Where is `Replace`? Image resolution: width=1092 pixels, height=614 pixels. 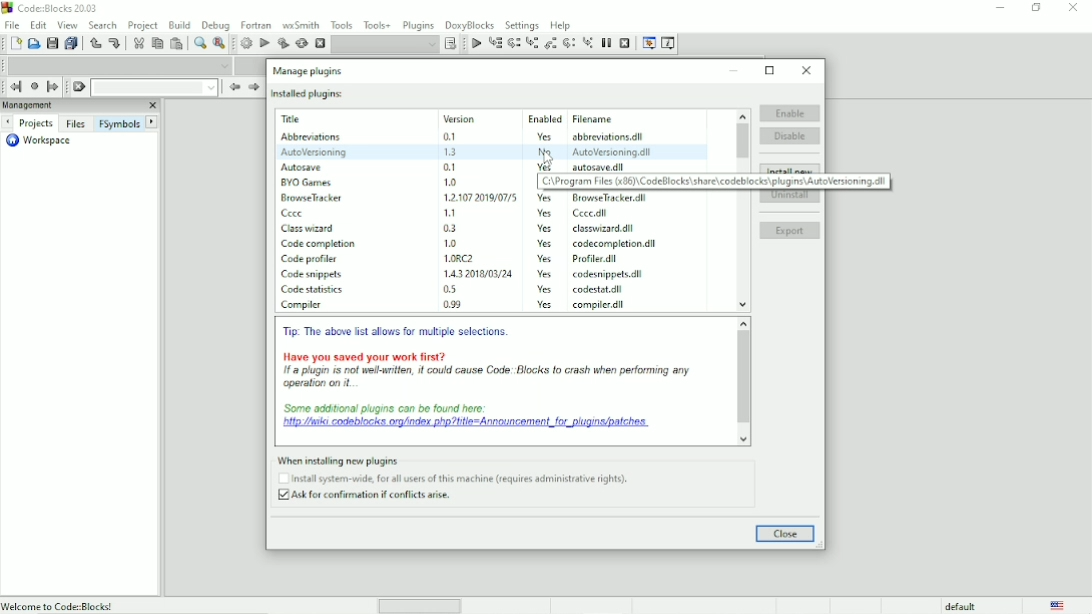
Replace is located at coordinates (219, 44).